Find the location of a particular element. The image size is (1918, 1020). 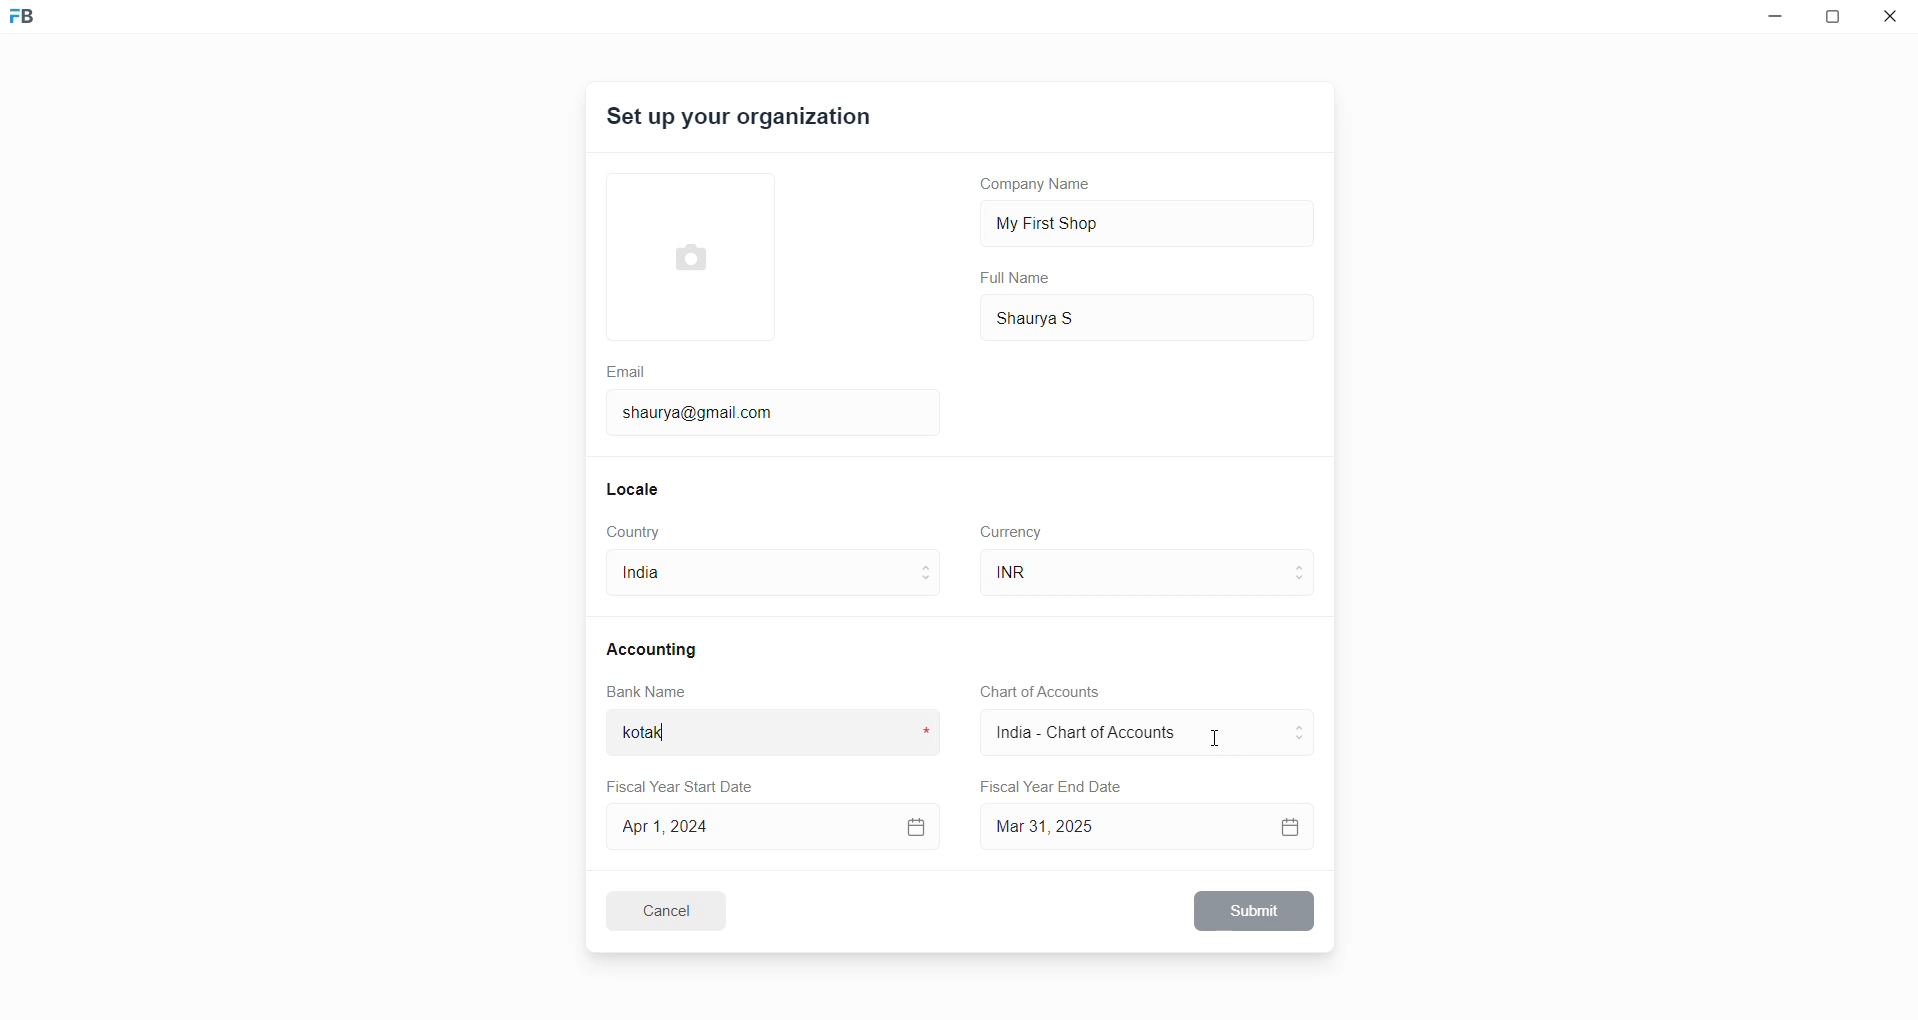

close is located at coordinates (1891, 20).